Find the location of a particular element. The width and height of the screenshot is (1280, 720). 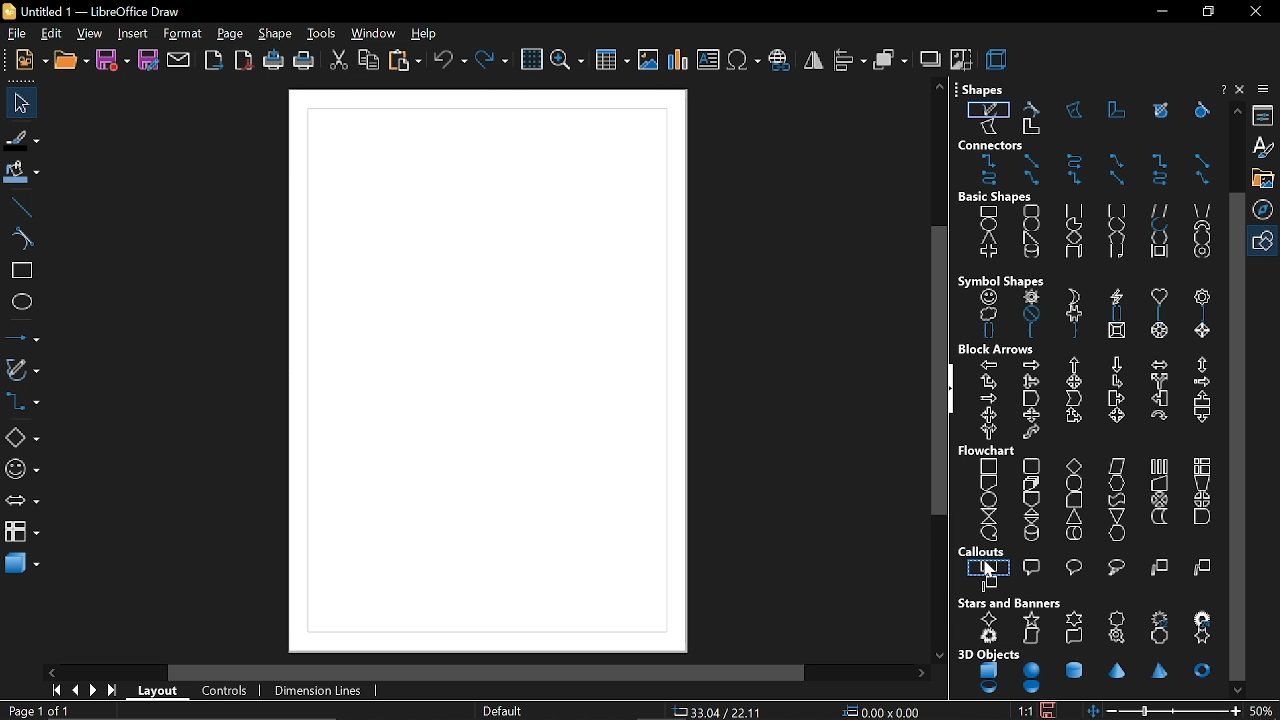

rectangle is located at coordinates (18, 272).